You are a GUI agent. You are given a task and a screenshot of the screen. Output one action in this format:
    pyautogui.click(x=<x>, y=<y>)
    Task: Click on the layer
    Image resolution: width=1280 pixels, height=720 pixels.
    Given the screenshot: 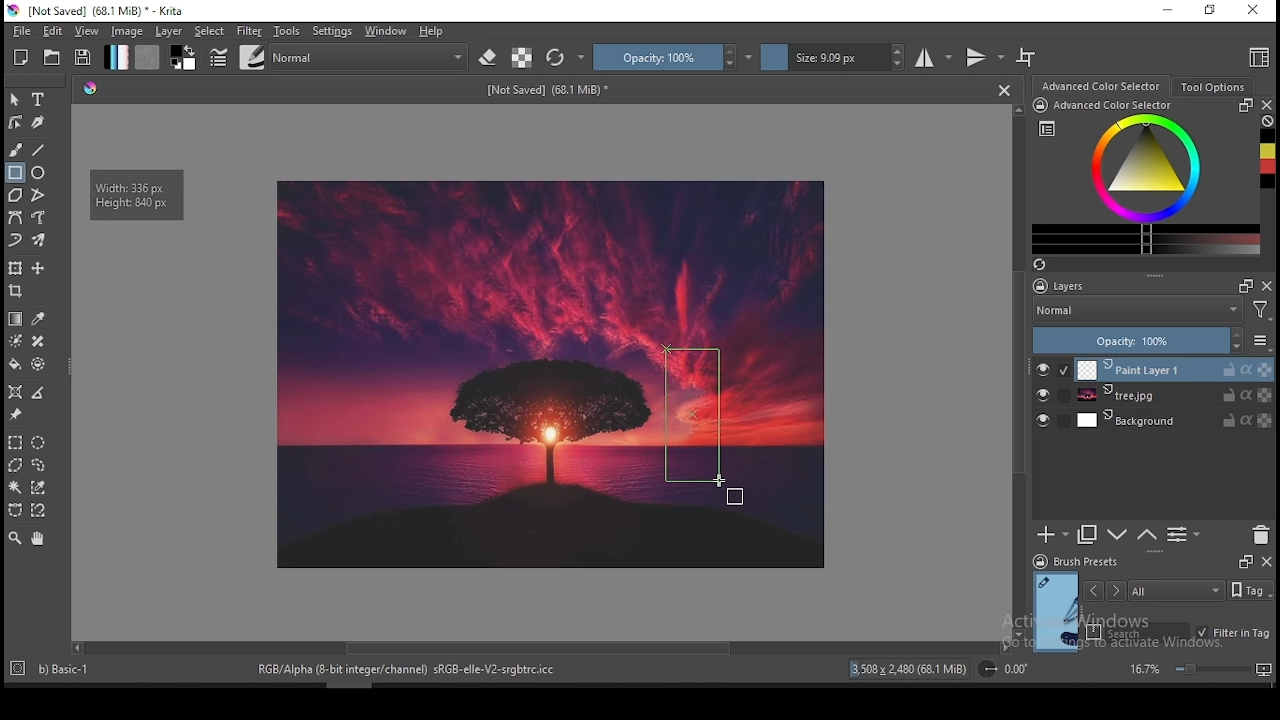 What is the action you would take?
    pyautogui.click(x=1174, y=369)
    